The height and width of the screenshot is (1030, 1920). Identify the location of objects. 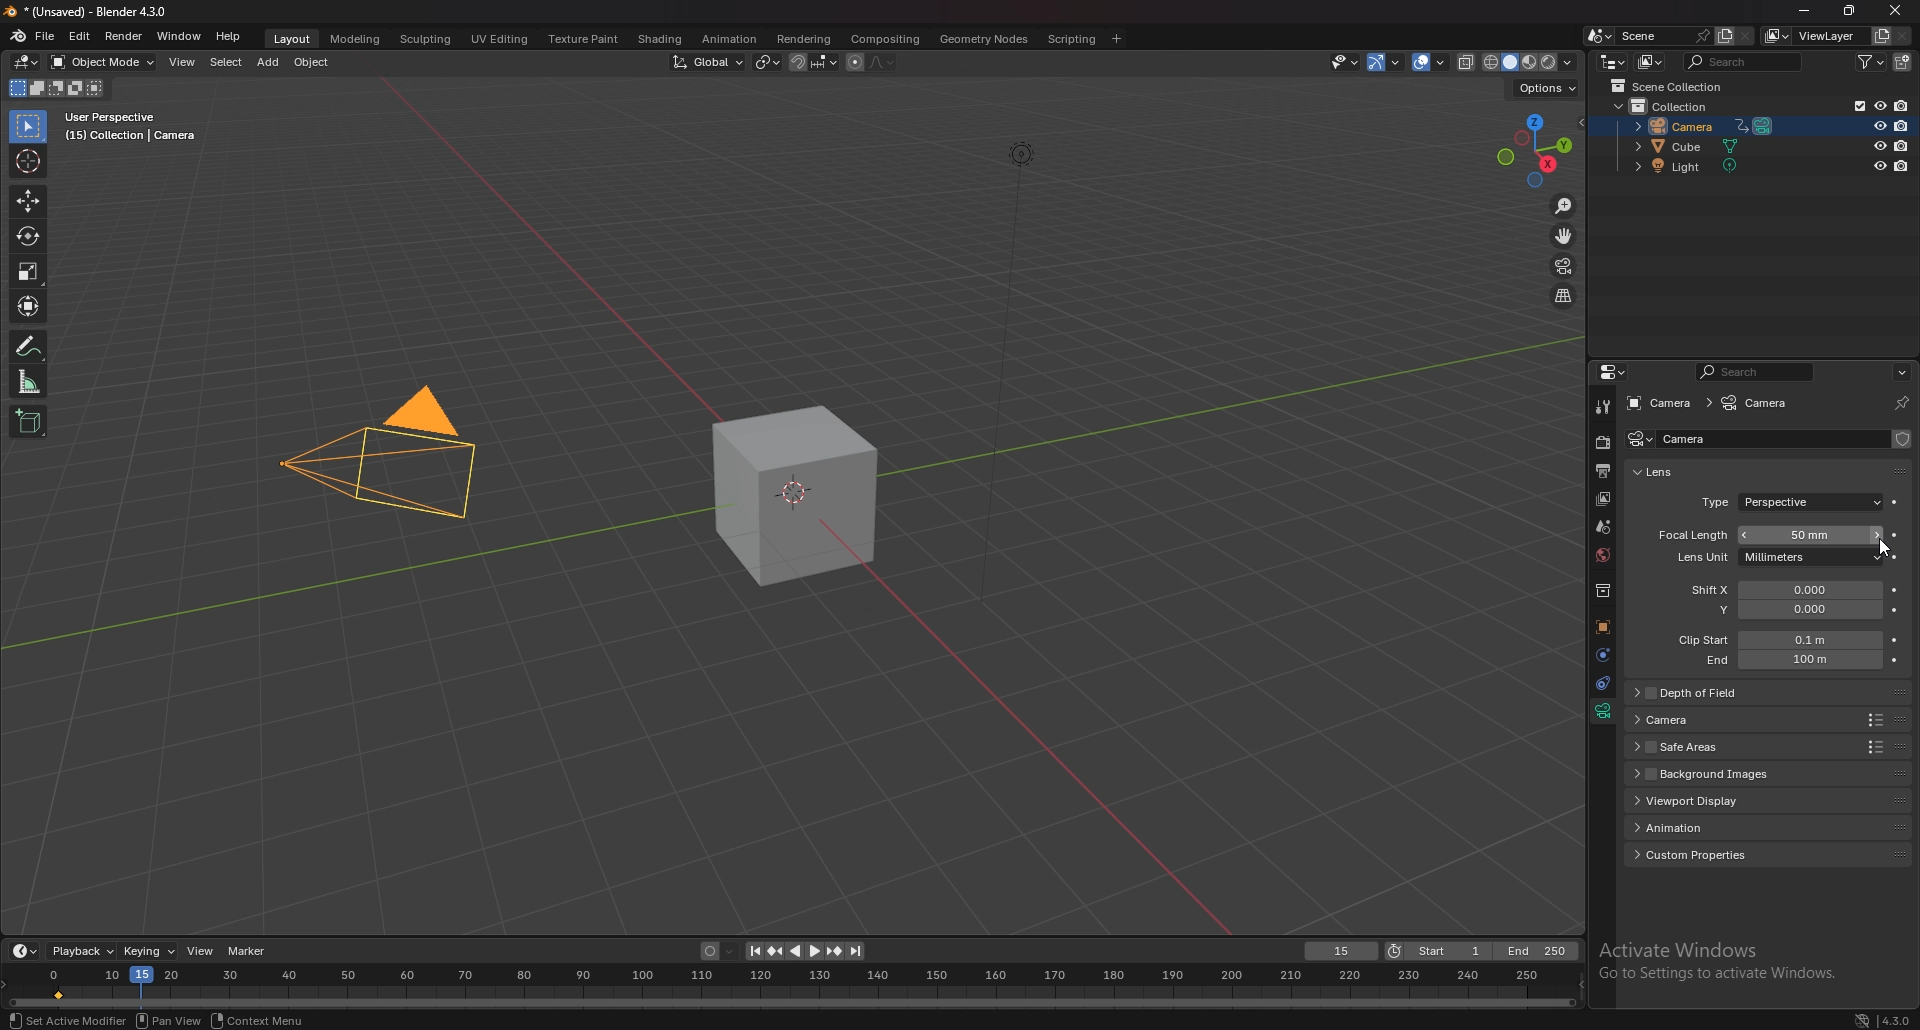
(1602, 627).